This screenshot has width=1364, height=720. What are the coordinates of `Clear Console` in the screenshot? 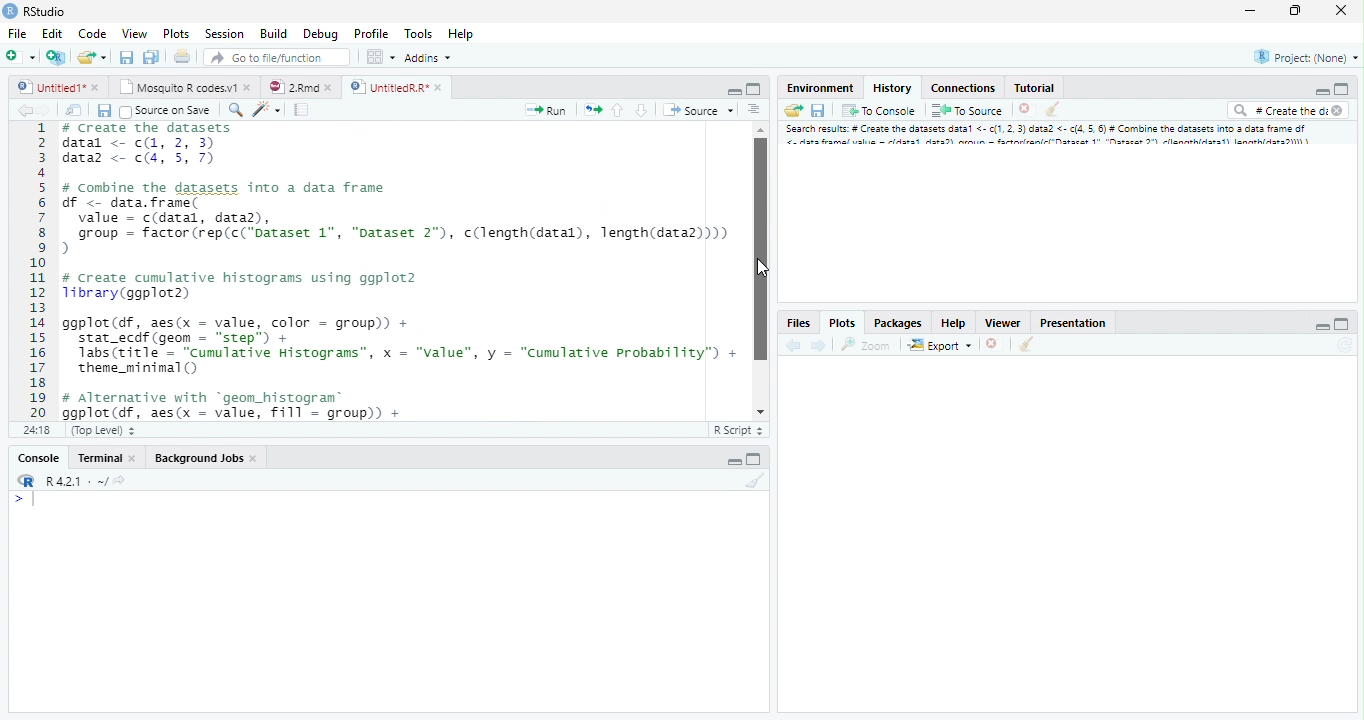 It's located at (760, 483).